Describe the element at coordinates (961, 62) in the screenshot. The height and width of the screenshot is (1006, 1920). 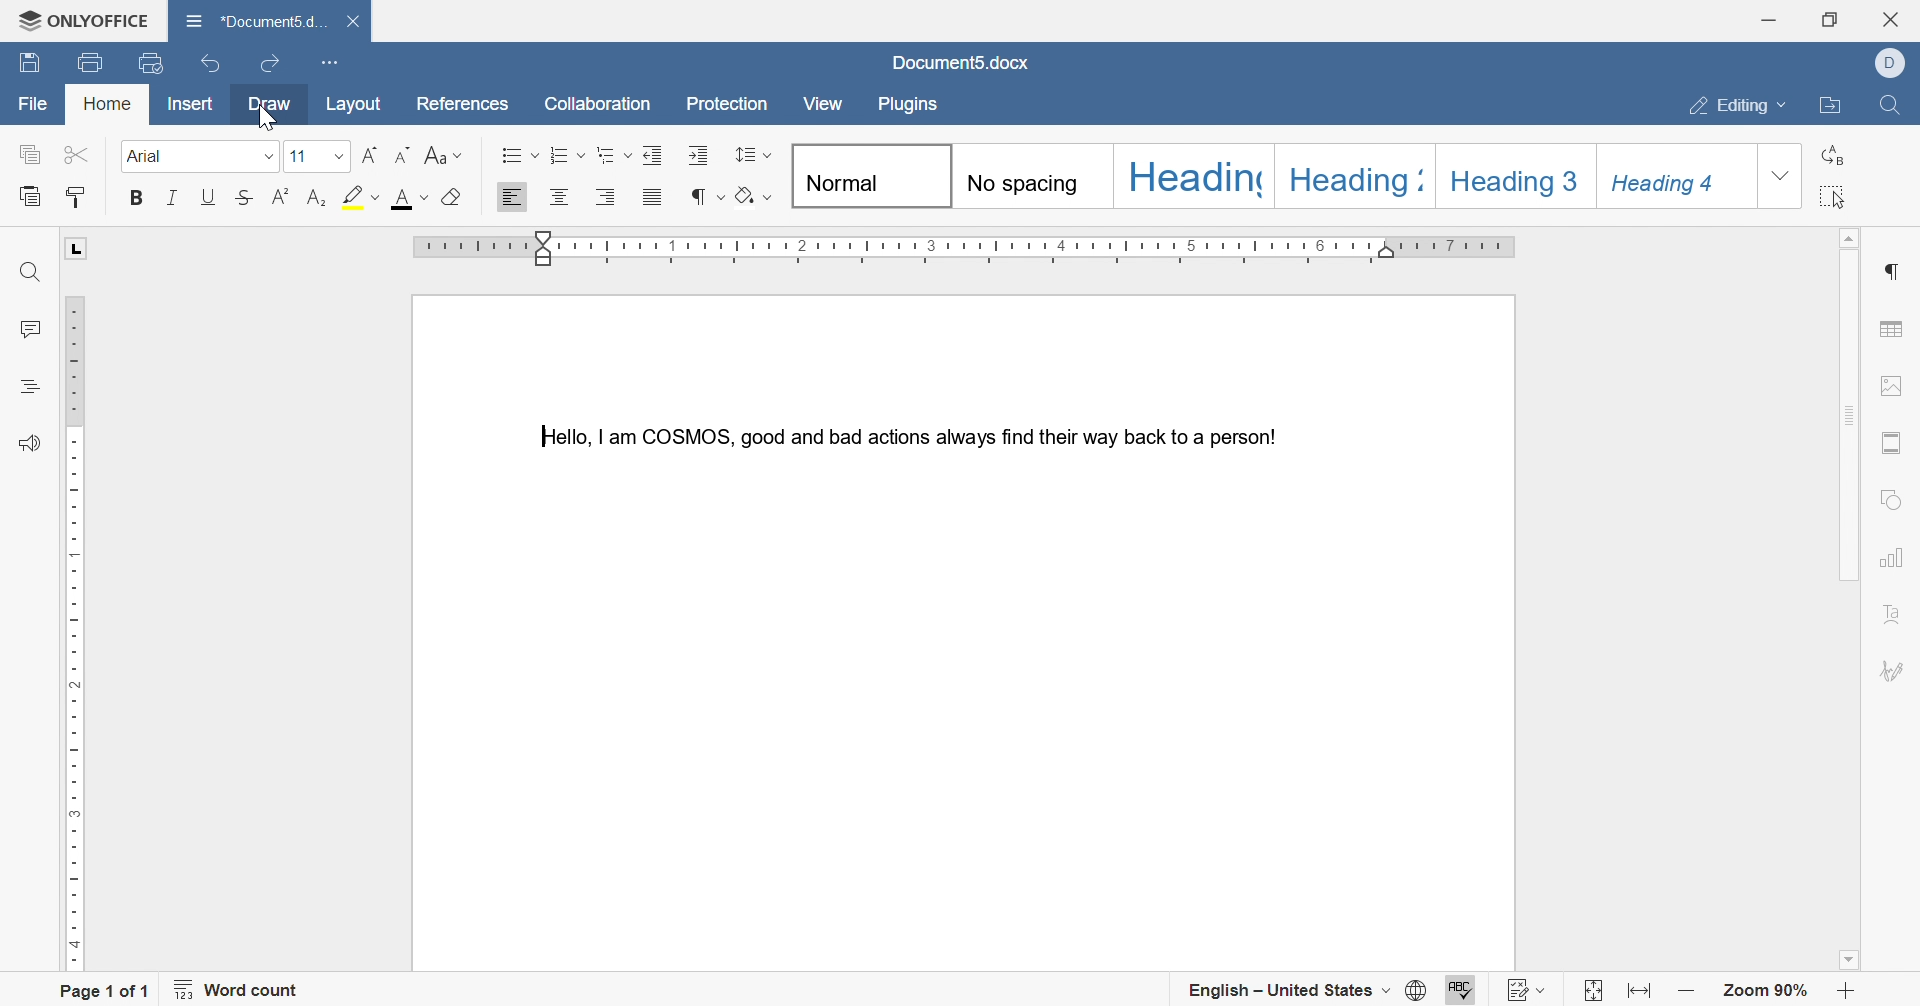
I see `document5.docx` at that location.